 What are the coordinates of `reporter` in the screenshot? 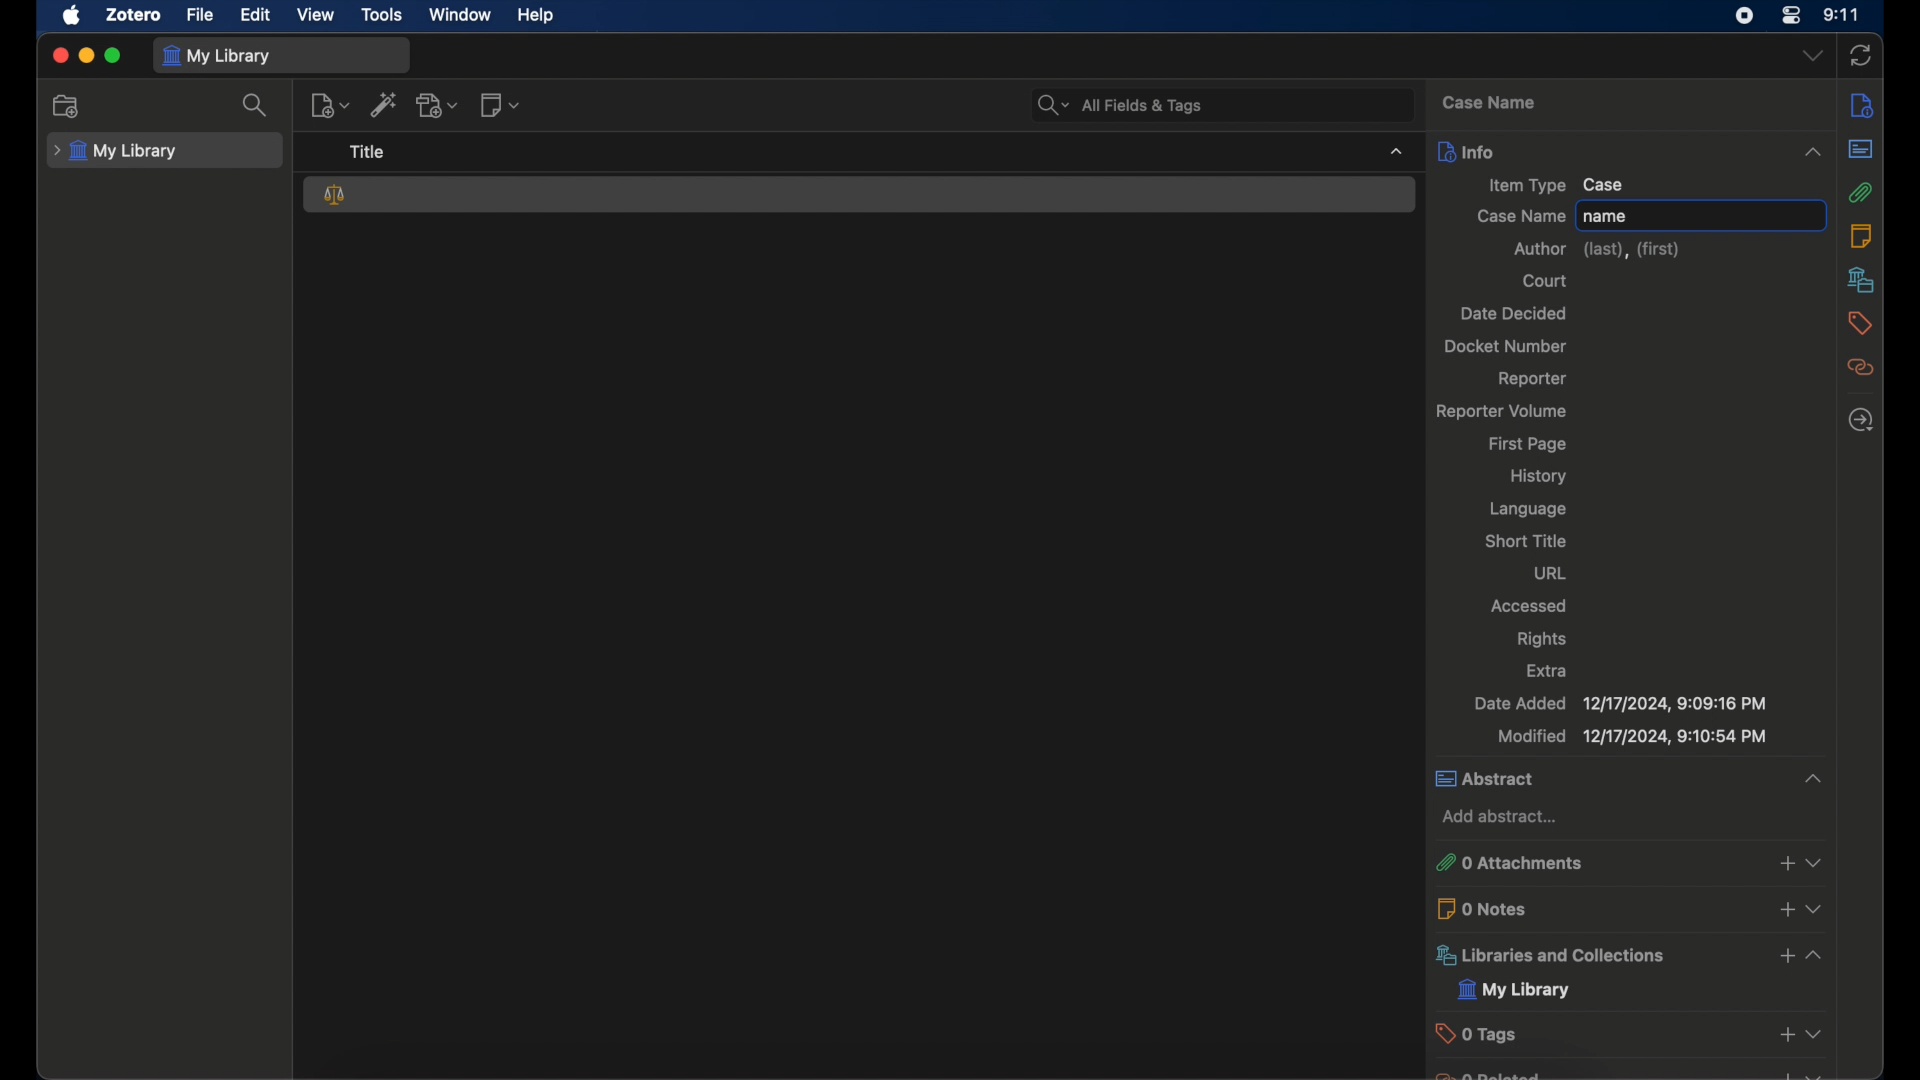 It's located at (1530, 378).